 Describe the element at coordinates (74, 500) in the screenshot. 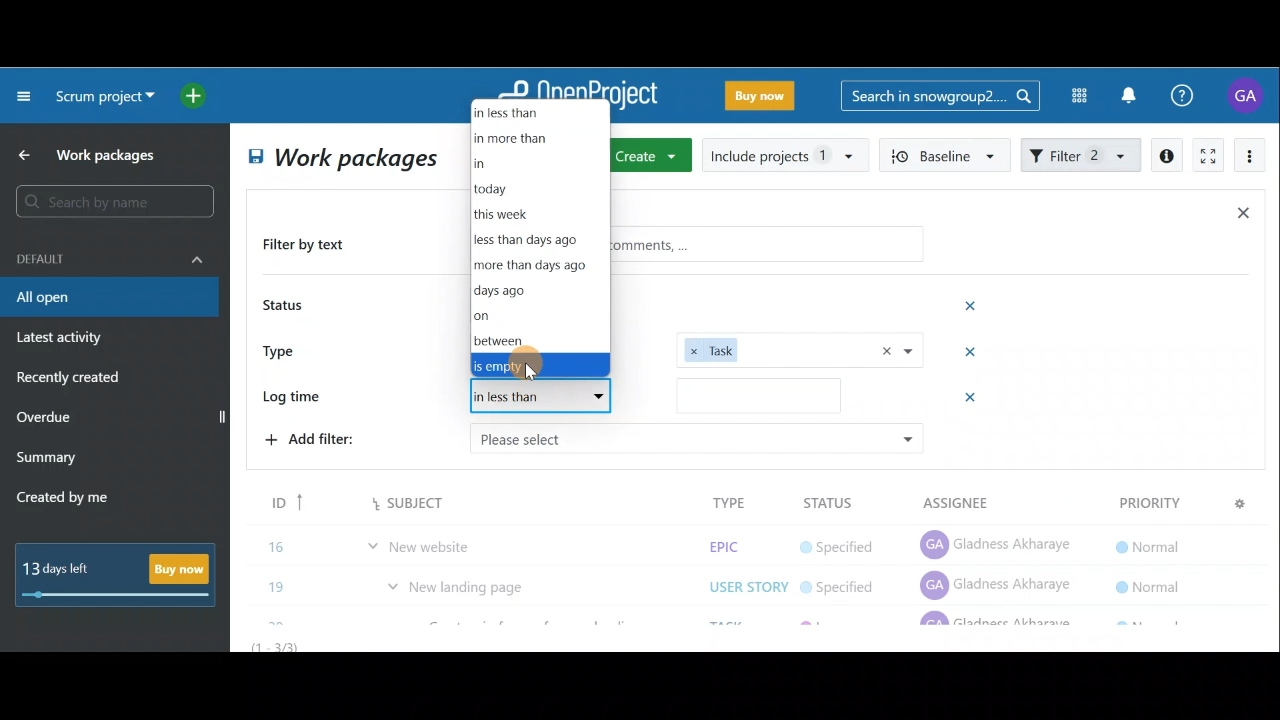

I see `Created by me` at that location.